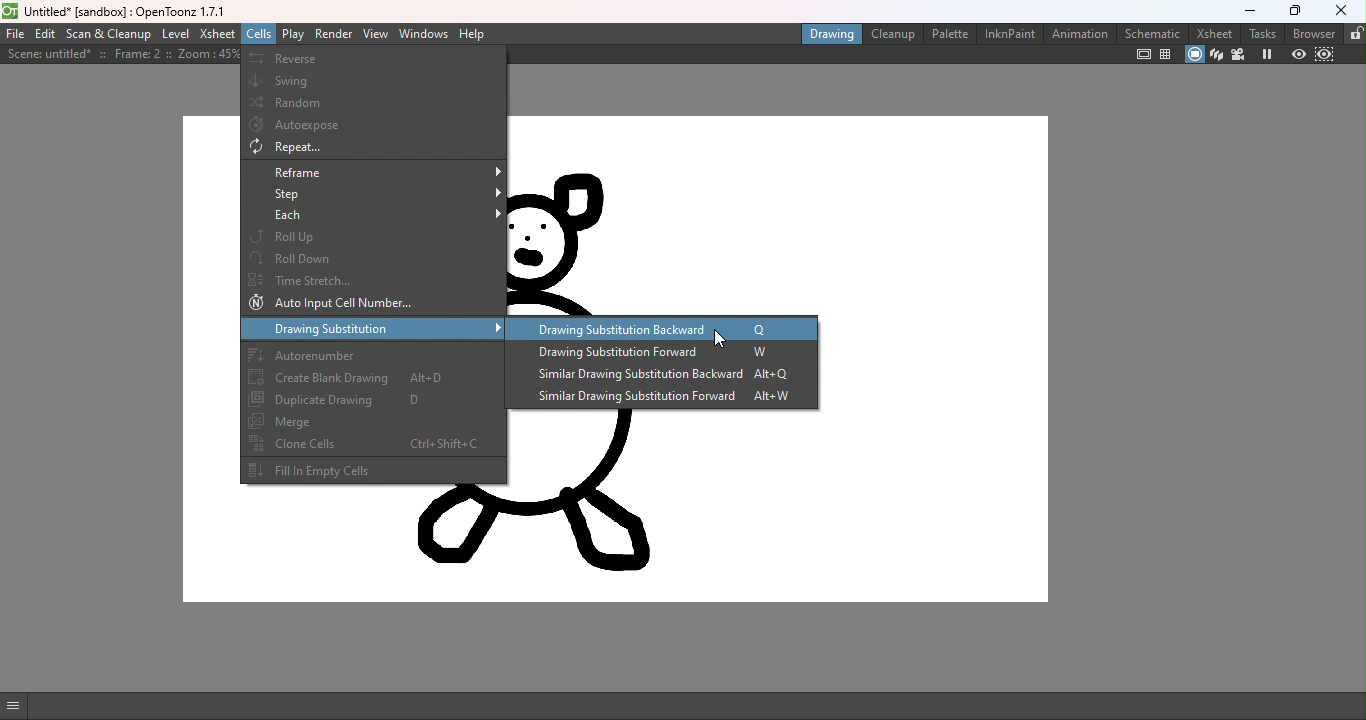  What do you see at coordinates (372, 379) in the screenshot?
I see `Create blank drawing` at bounding box center [372, 379].